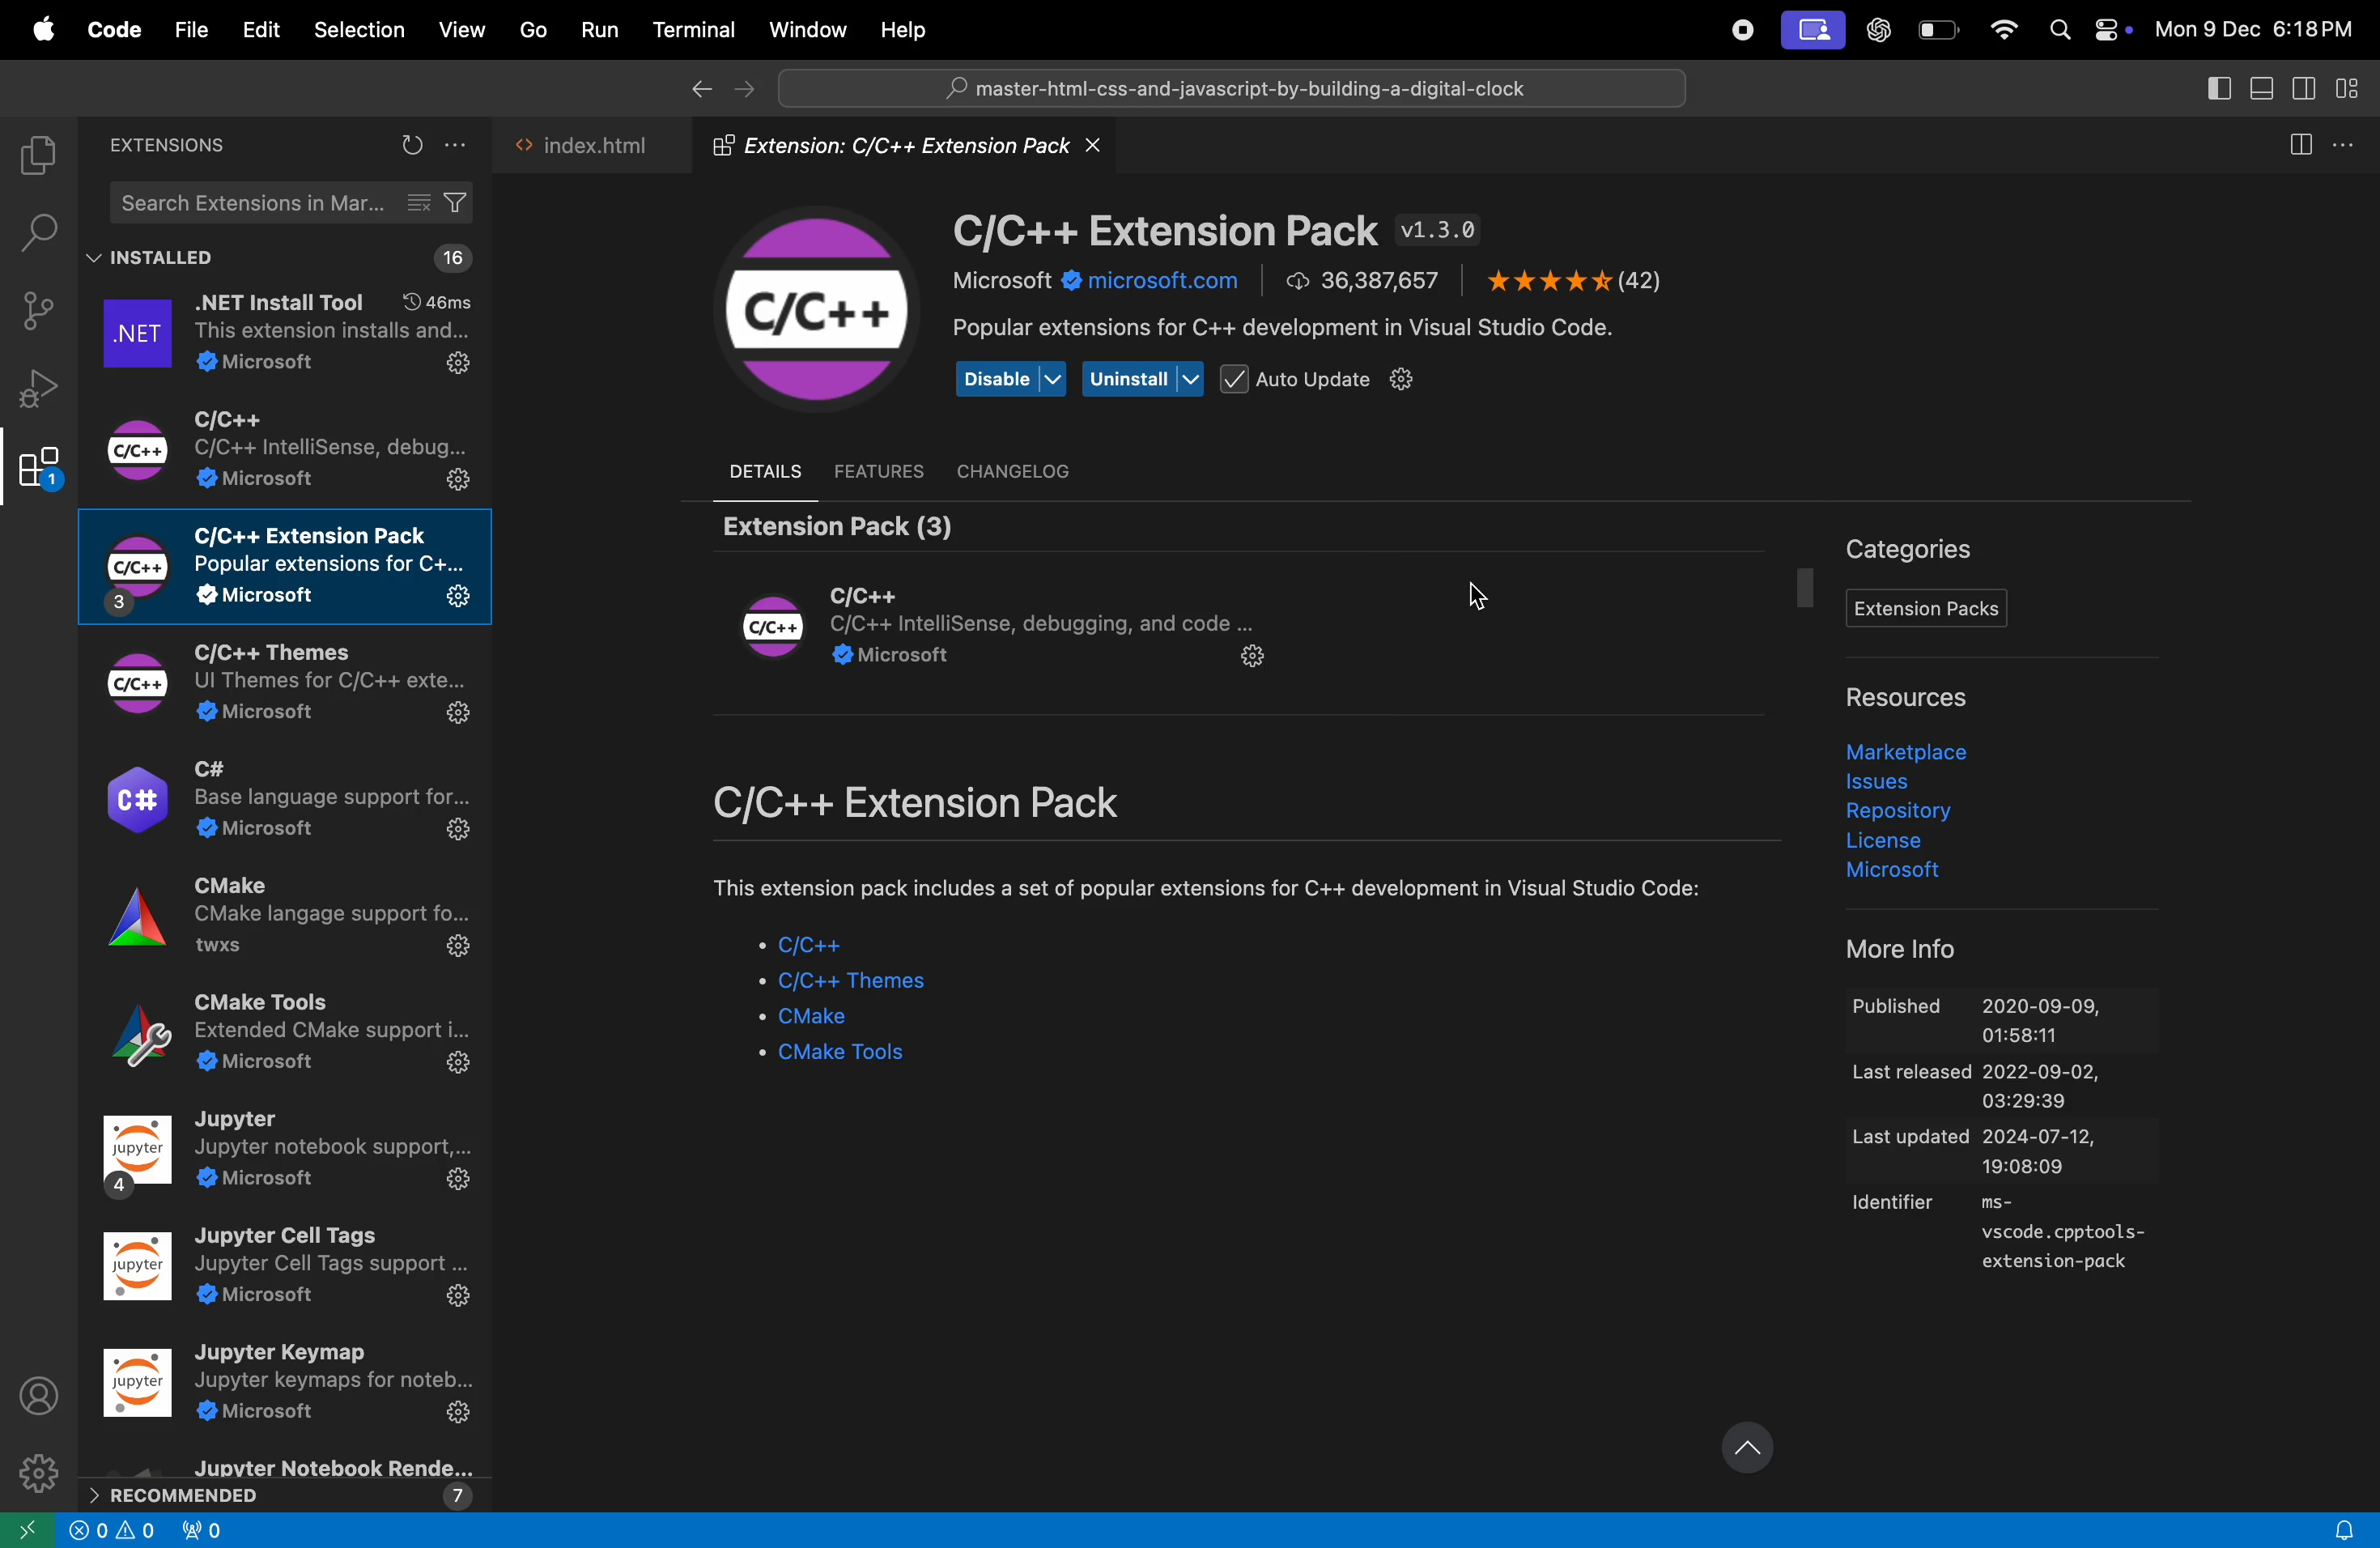 The height and width of the screenshot is (1548, 2380). I want to click on reccomended, so click(283, 1482).